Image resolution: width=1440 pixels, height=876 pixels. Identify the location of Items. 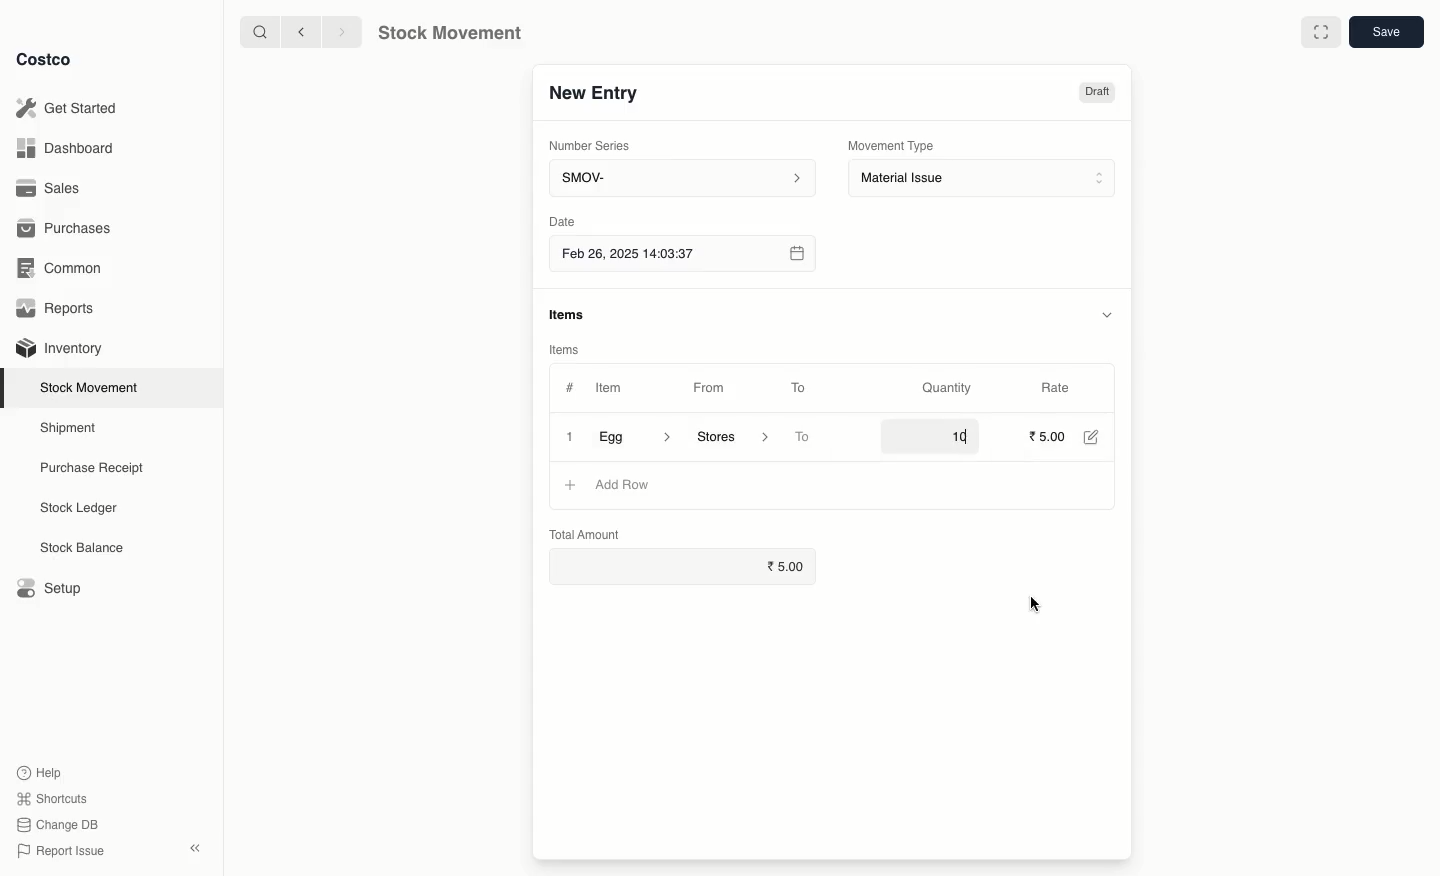
(562, 349).